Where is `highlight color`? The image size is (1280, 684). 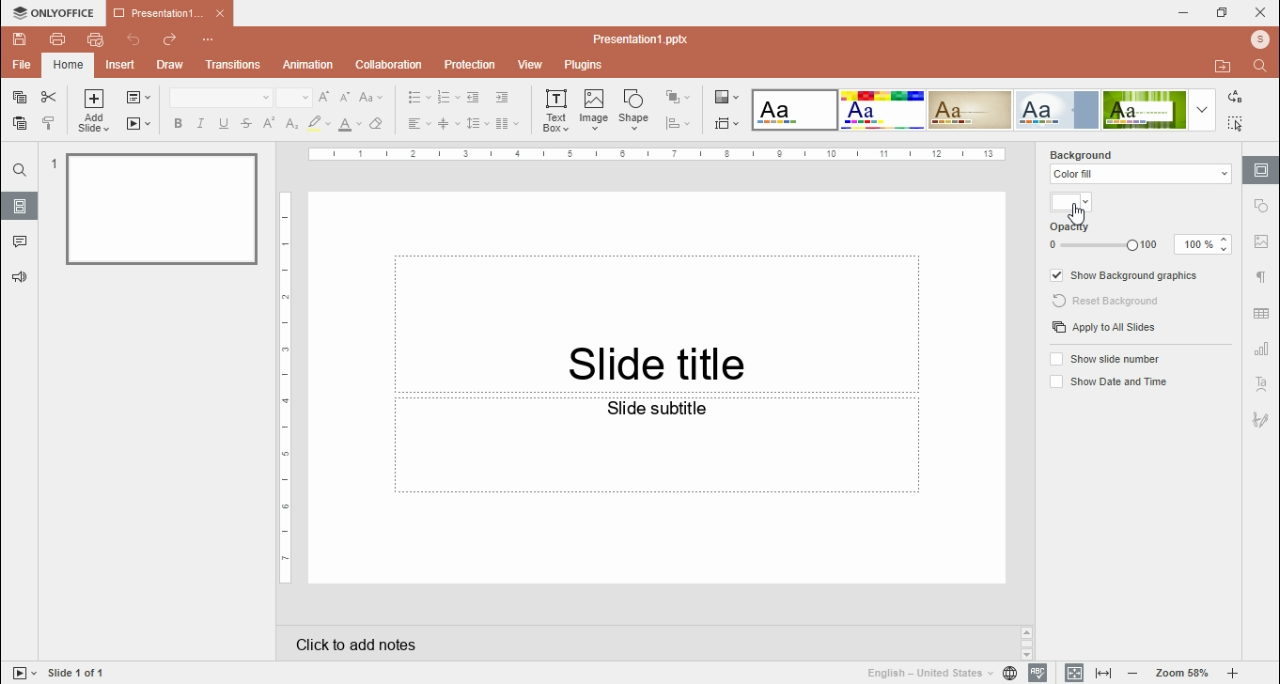
highlight color is located at coordinates (317, 124).